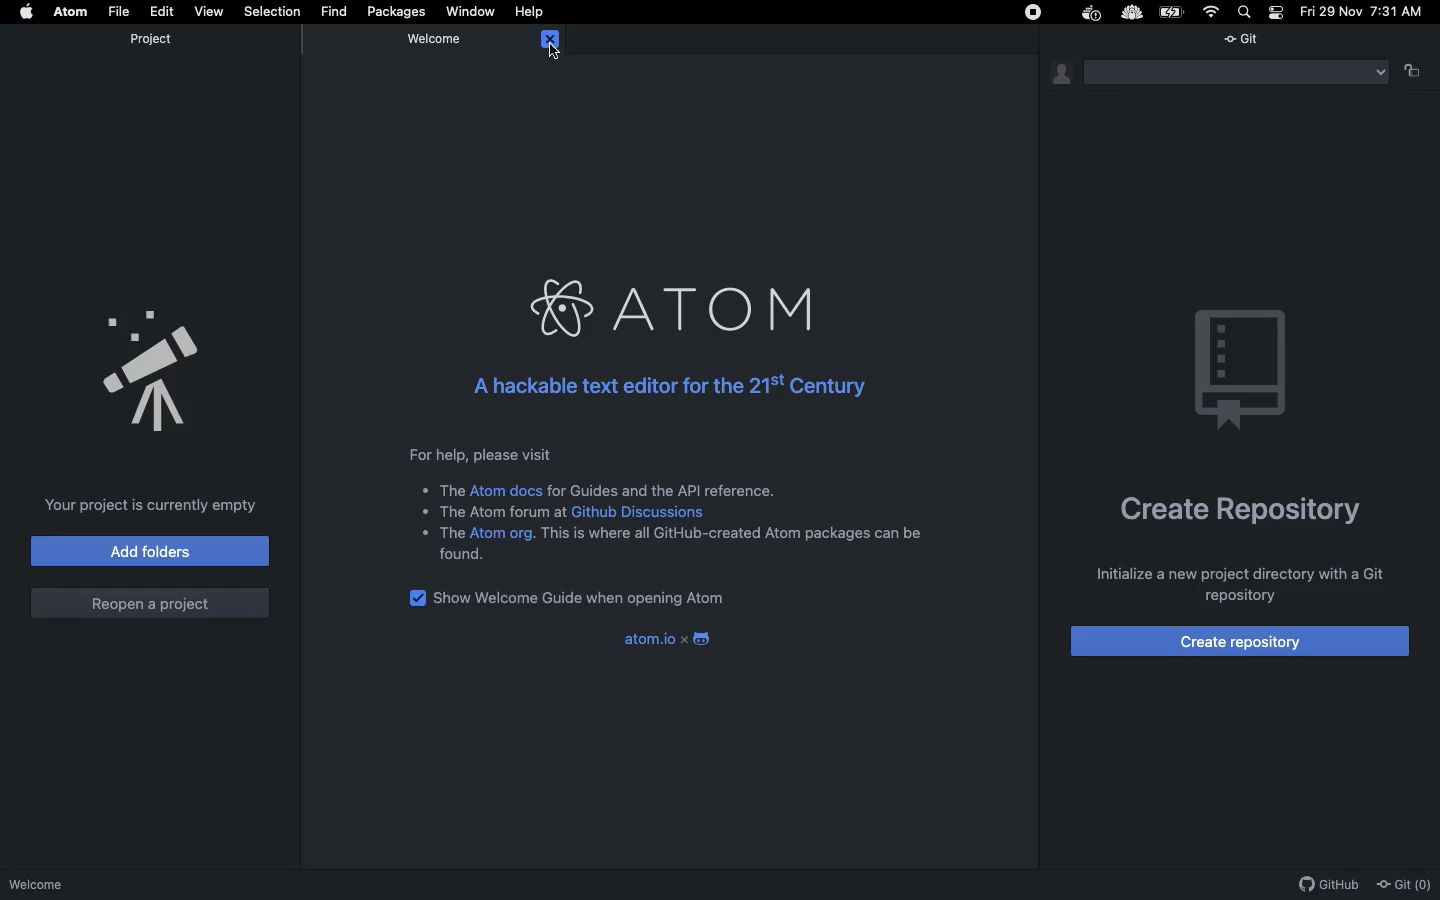 The height and width of the screenshot is (900, 1440). I want to click on Announcement , so click(148, 367).